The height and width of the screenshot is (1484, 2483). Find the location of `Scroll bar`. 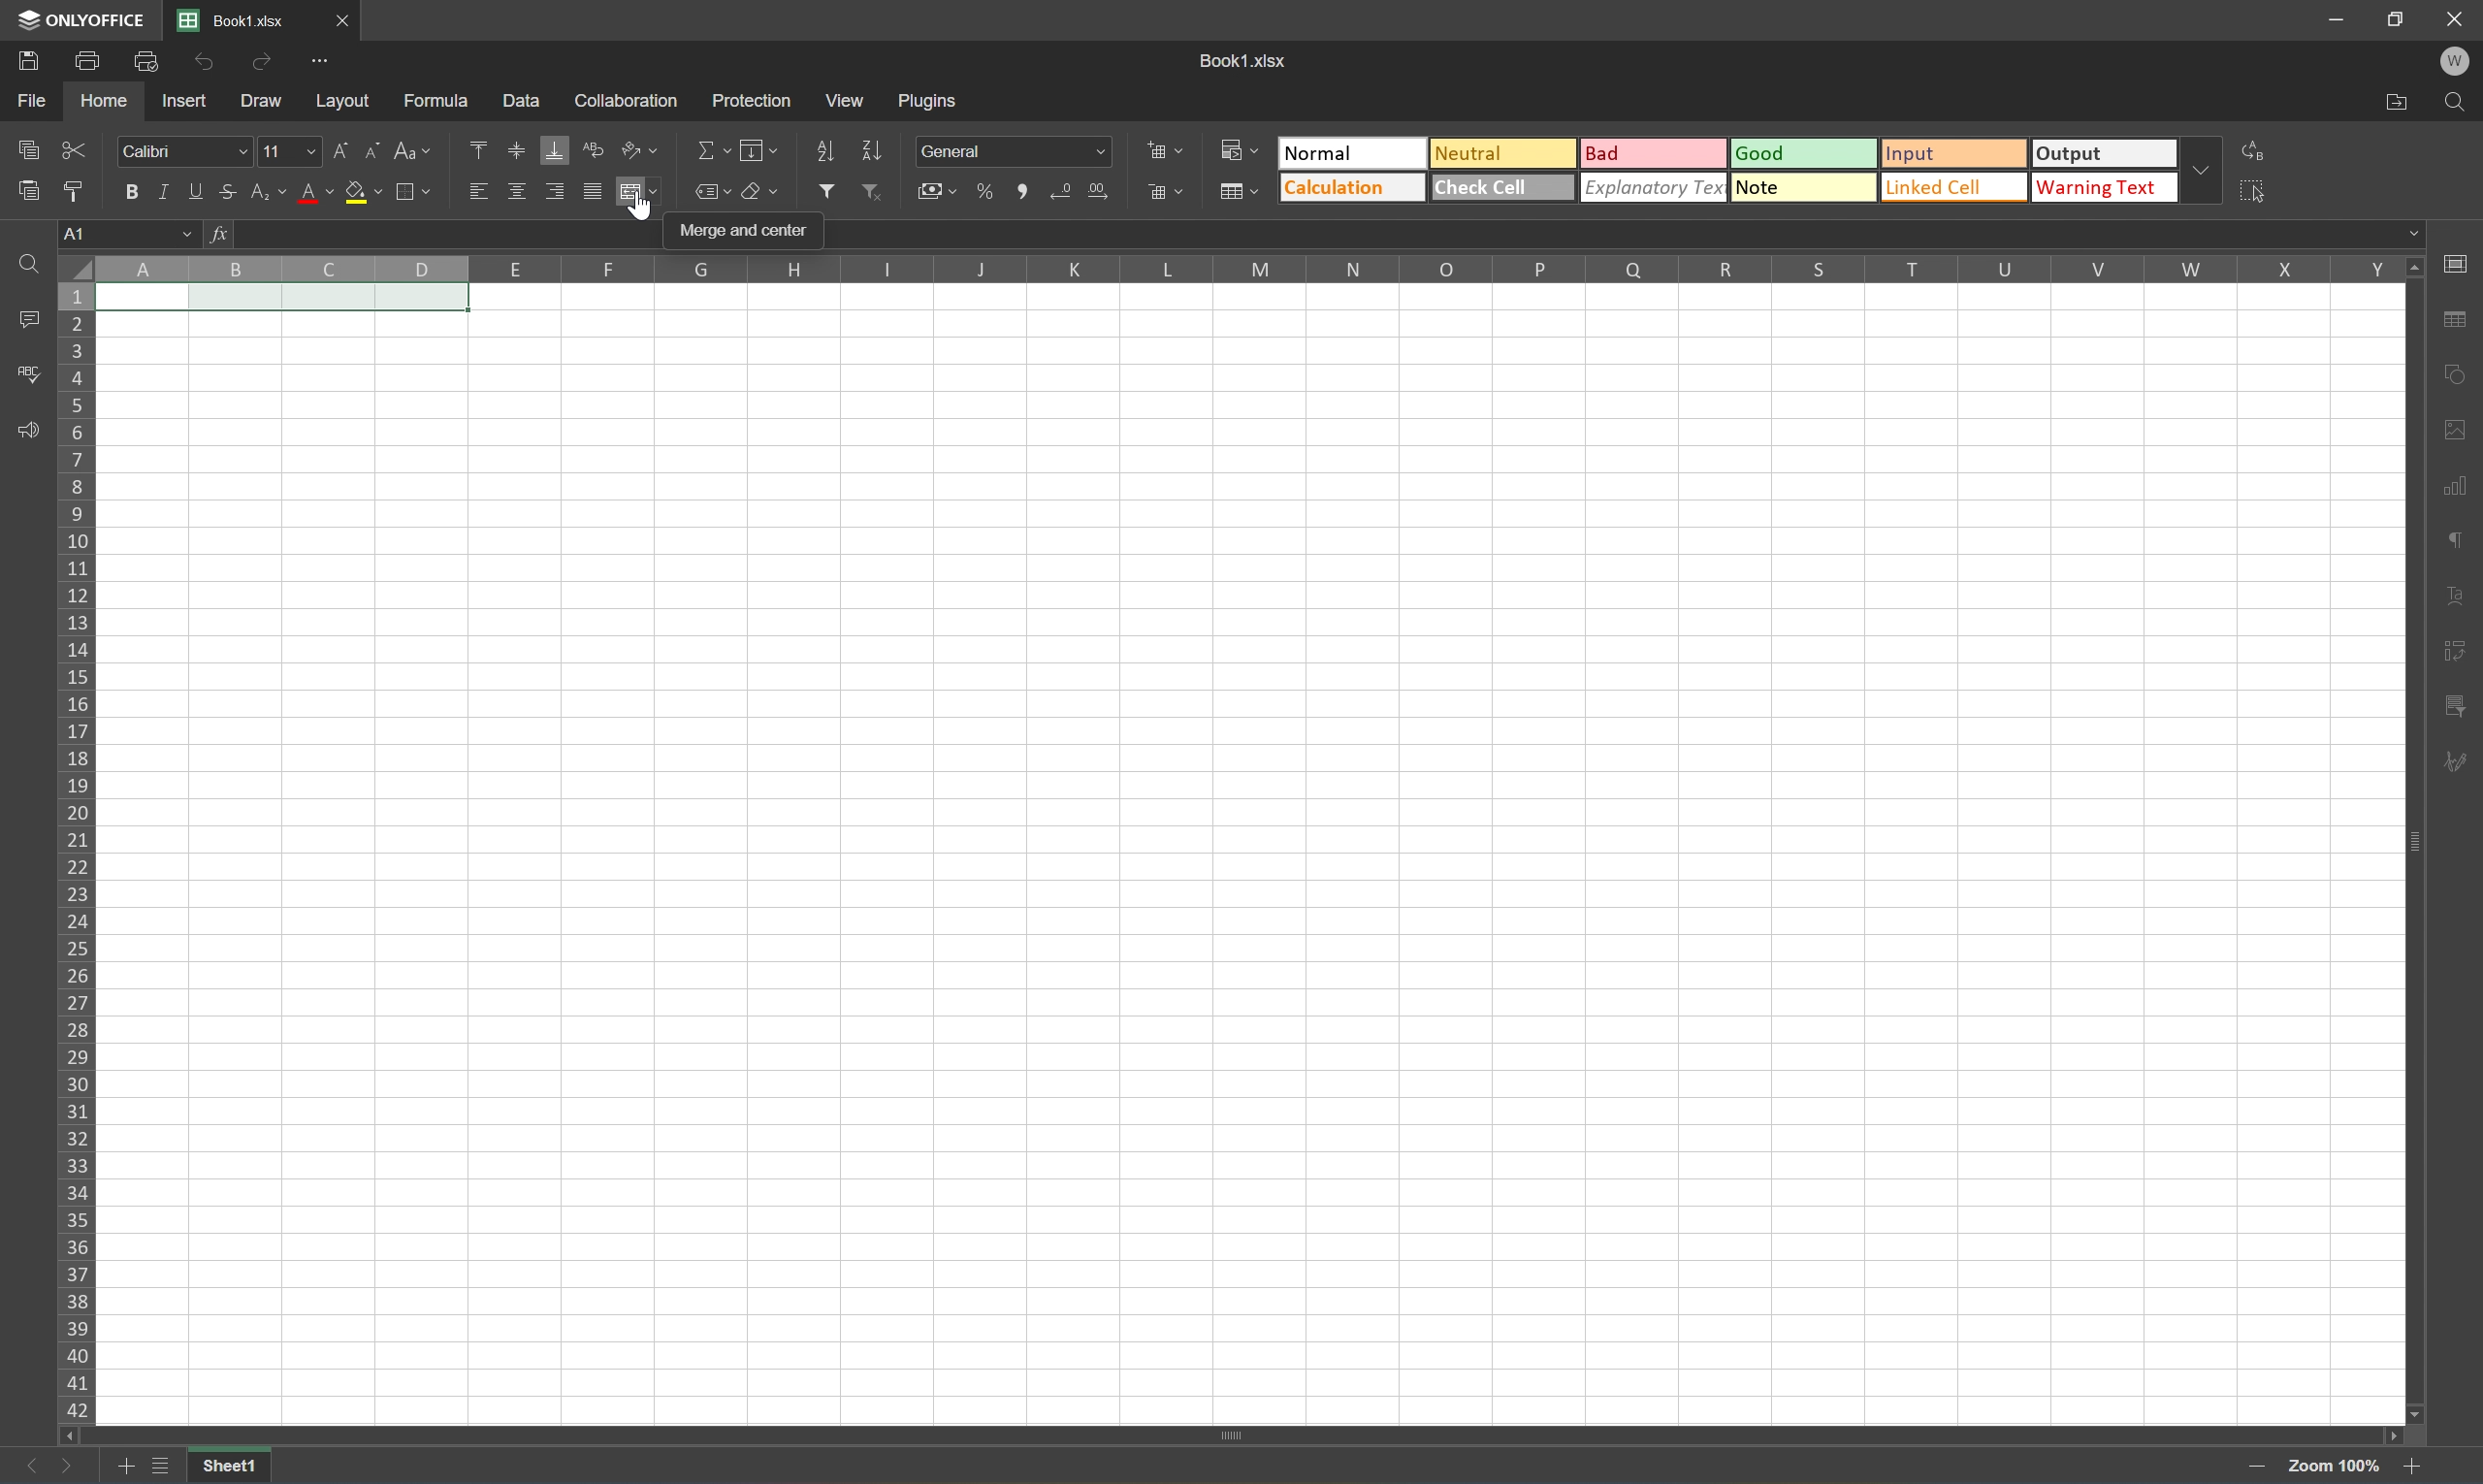

Scroll bar is located at coordinates (1228, 1433).